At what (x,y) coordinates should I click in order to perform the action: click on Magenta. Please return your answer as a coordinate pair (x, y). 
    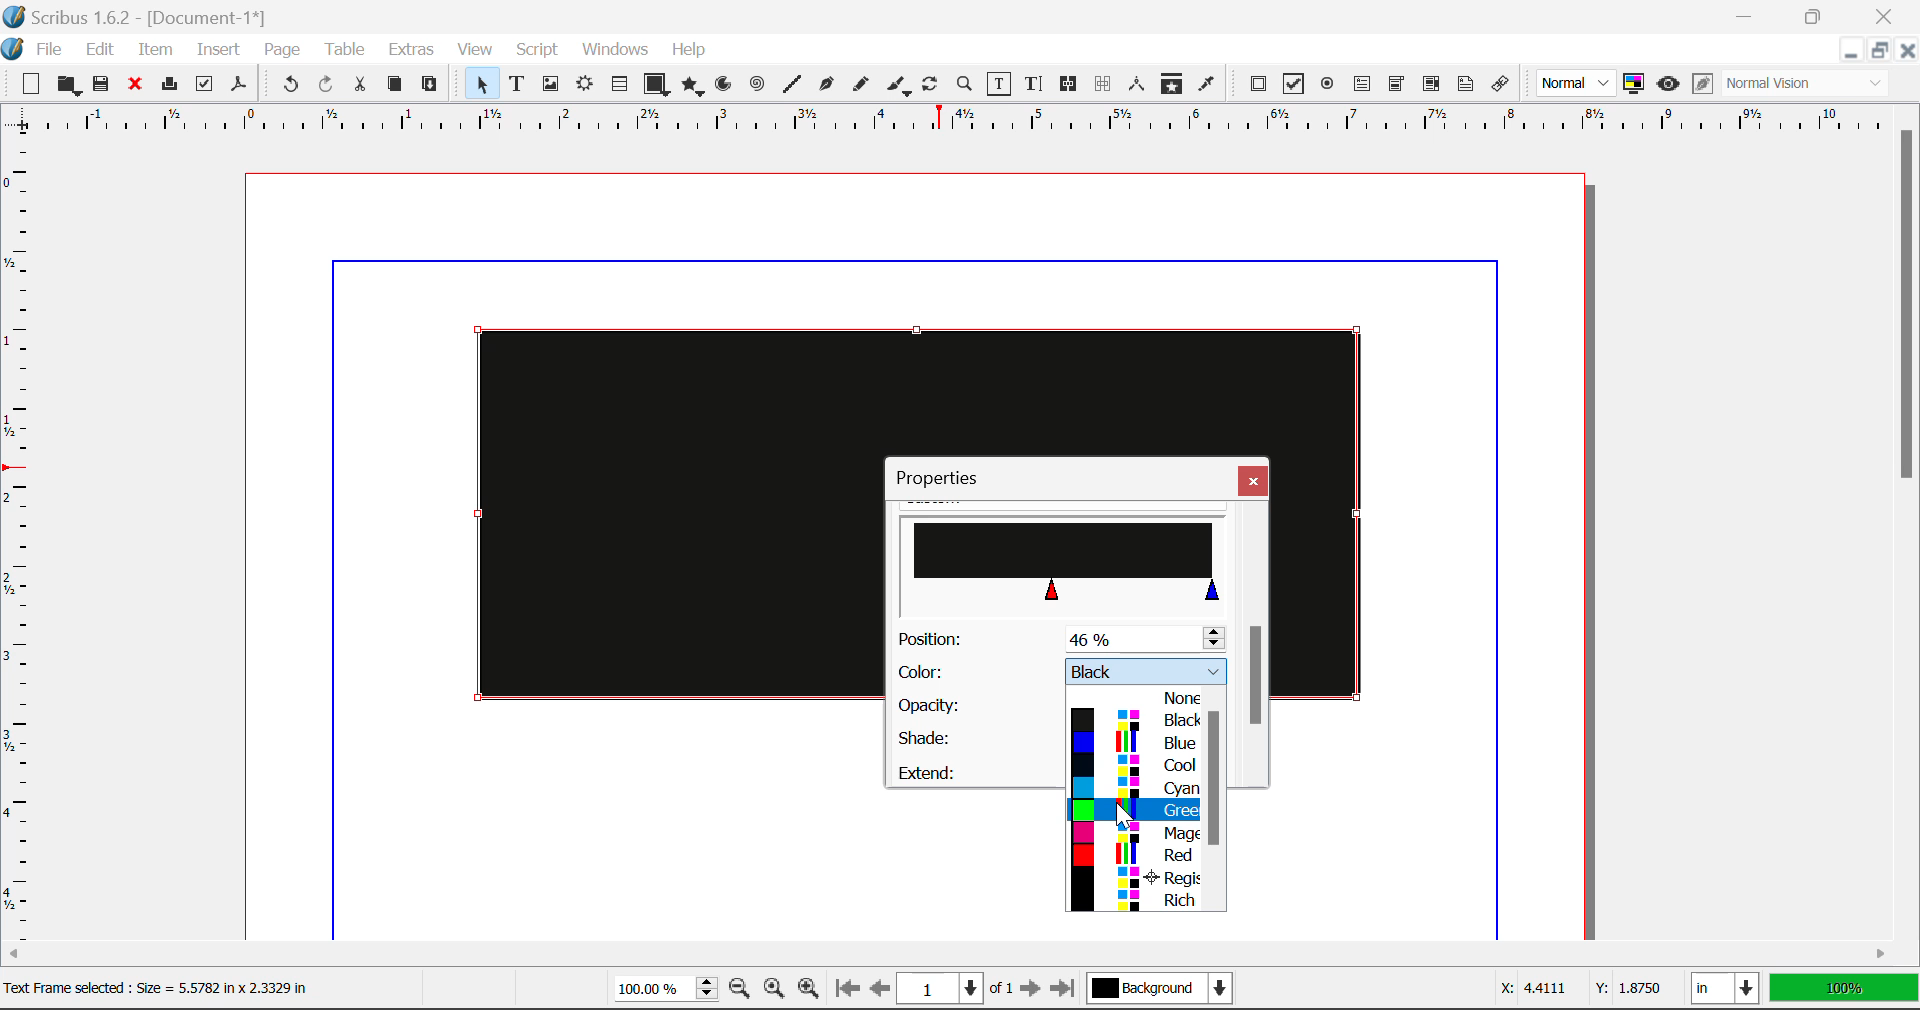
    Looking at the image, I should click on (1140, 835).